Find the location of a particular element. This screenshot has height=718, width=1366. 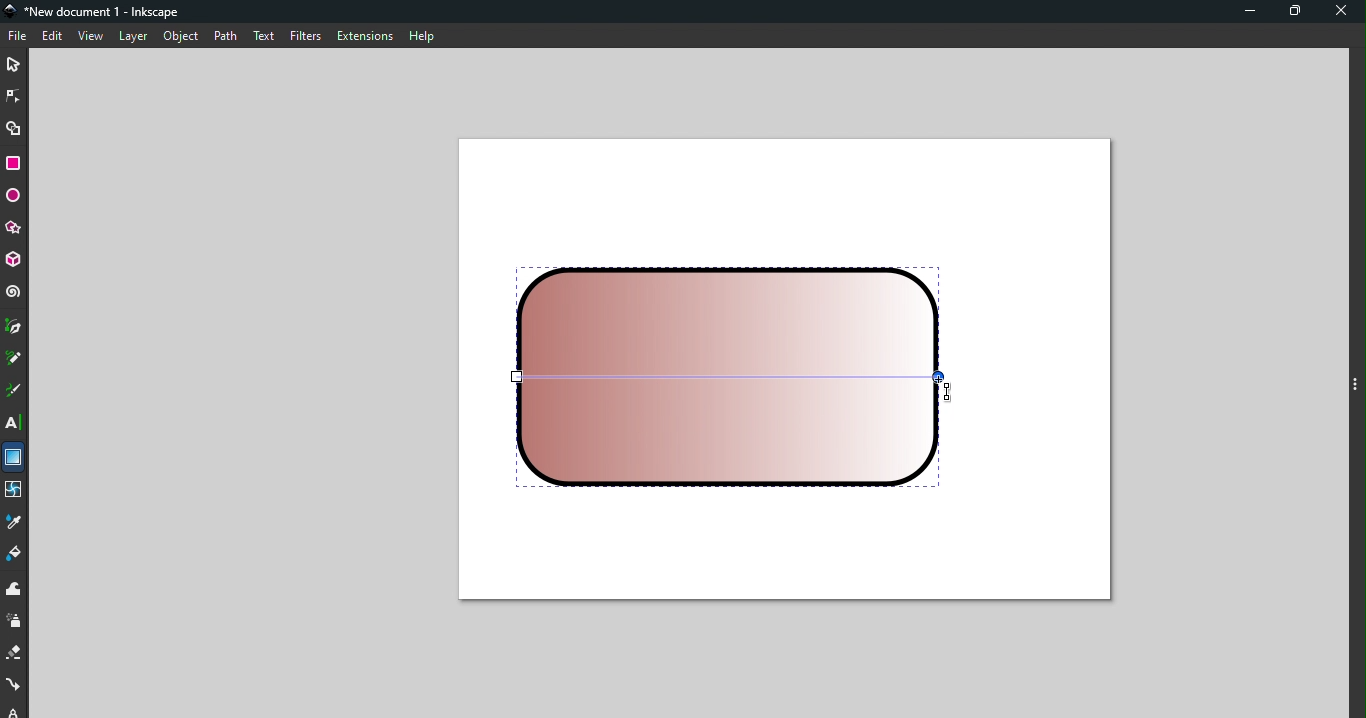

Selector tool is located at coordinates (14, 62).